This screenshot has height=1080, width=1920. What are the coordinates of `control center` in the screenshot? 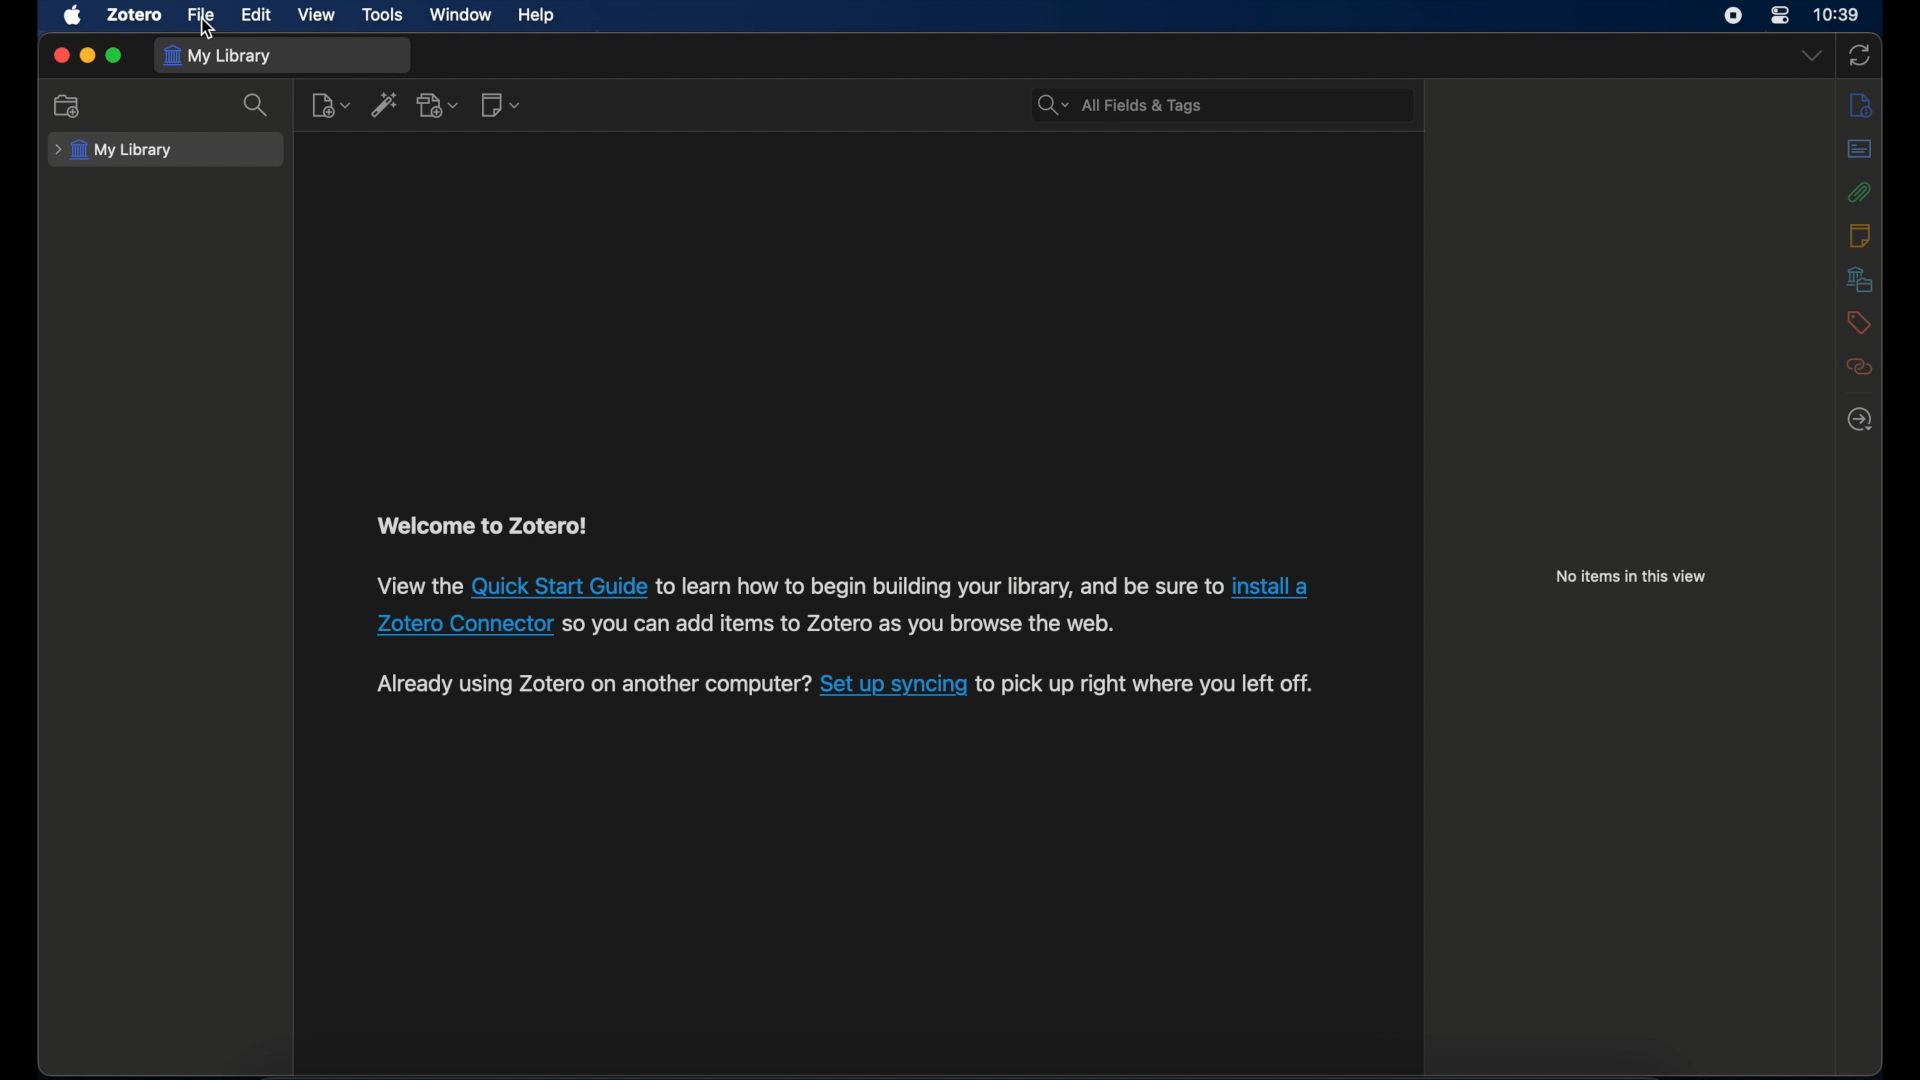 It's located at (1780, 14).